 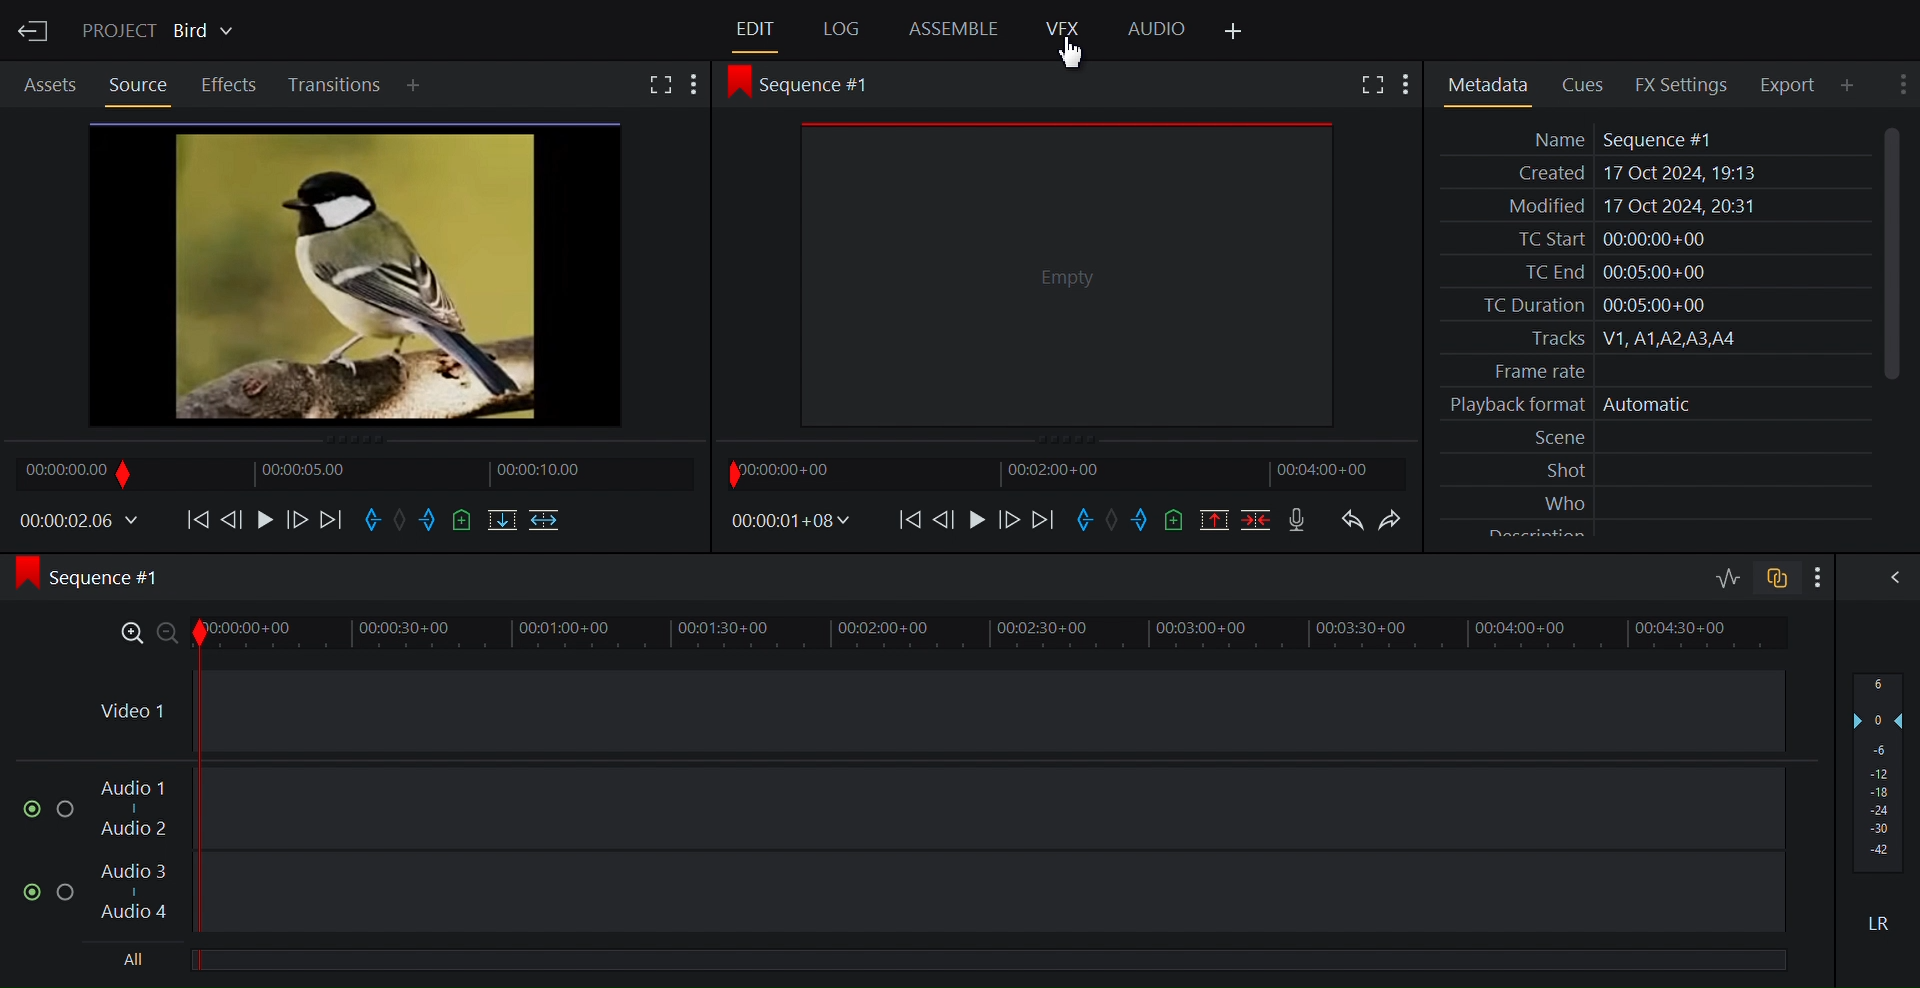 I want to click on Sequence 1, so click(x=104, y=577).